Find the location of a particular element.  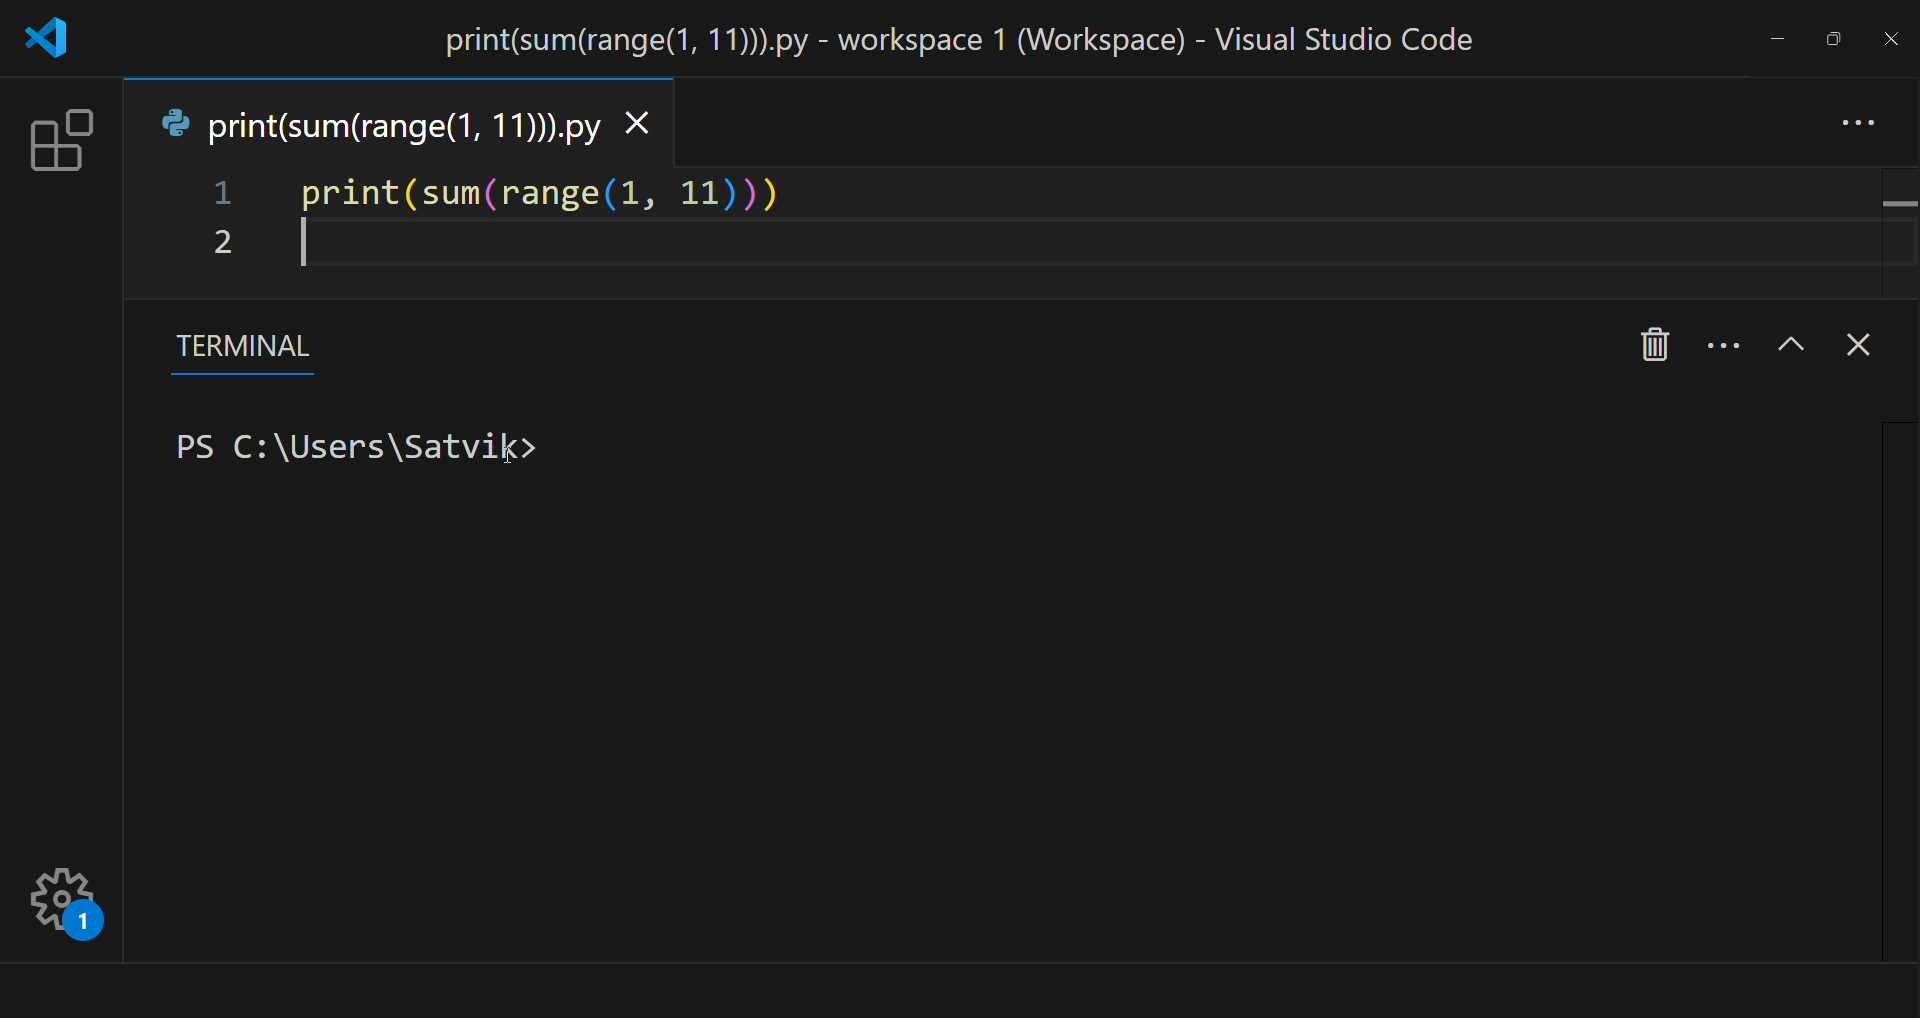

kill is located at coordinates (1653, 340).